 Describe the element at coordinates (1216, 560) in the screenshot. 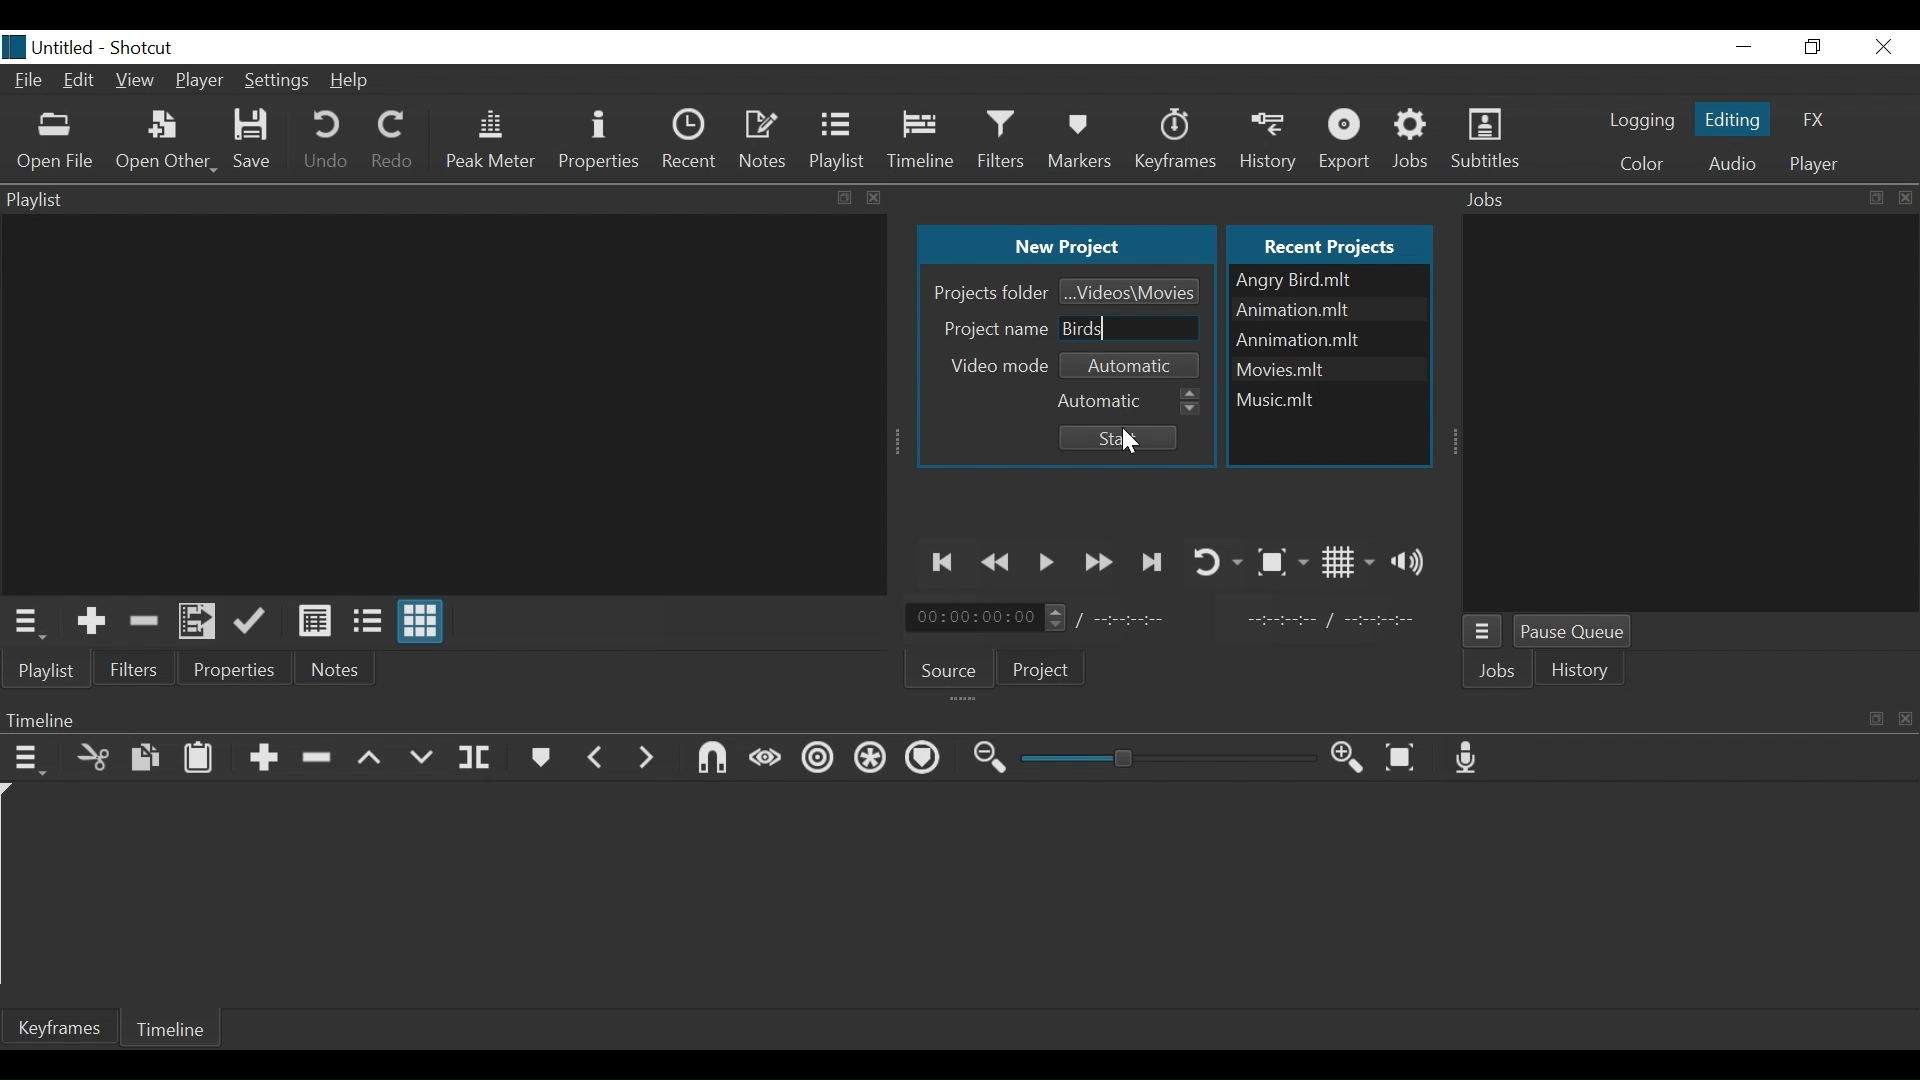

I see `Toggle player looping` at that location.